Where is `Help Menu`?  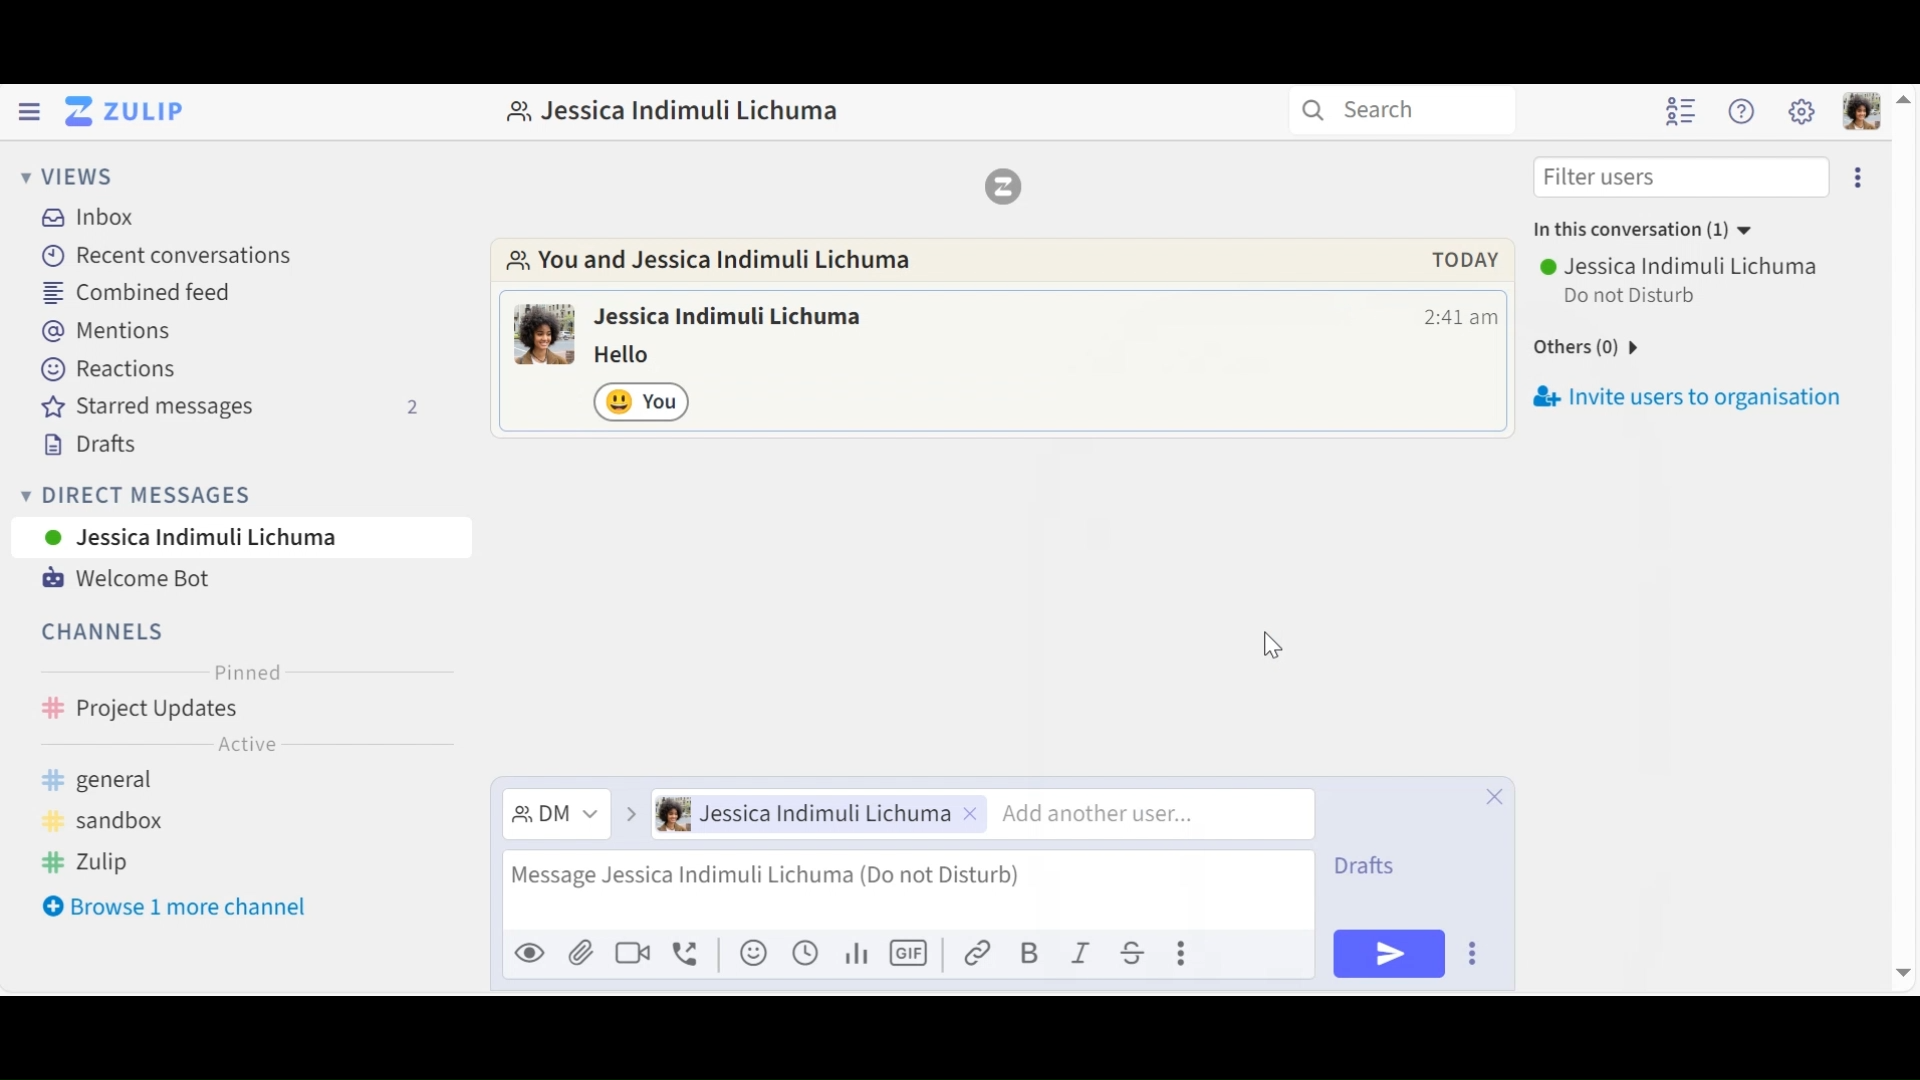
Help Menu is located at coordinates (1742, 110).